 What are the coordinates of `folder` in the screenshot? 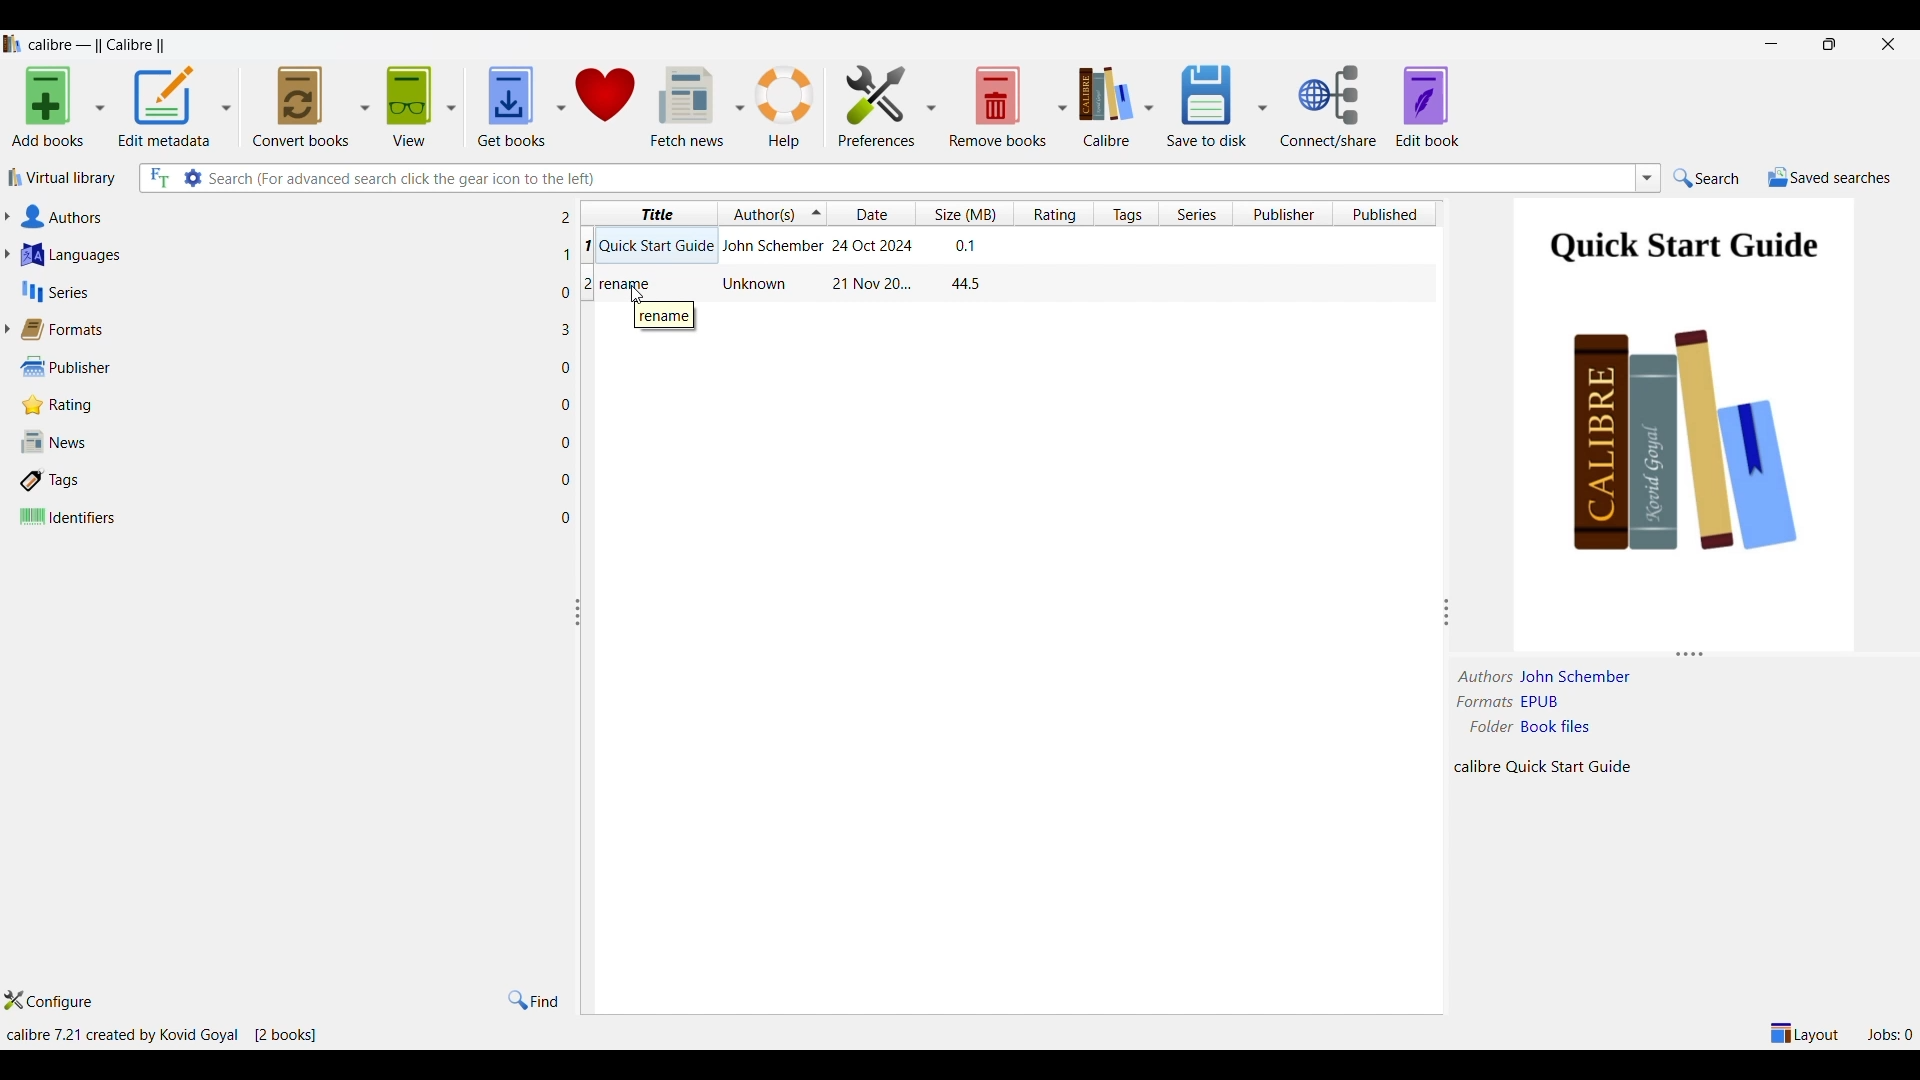 It's located at (1487, 728).